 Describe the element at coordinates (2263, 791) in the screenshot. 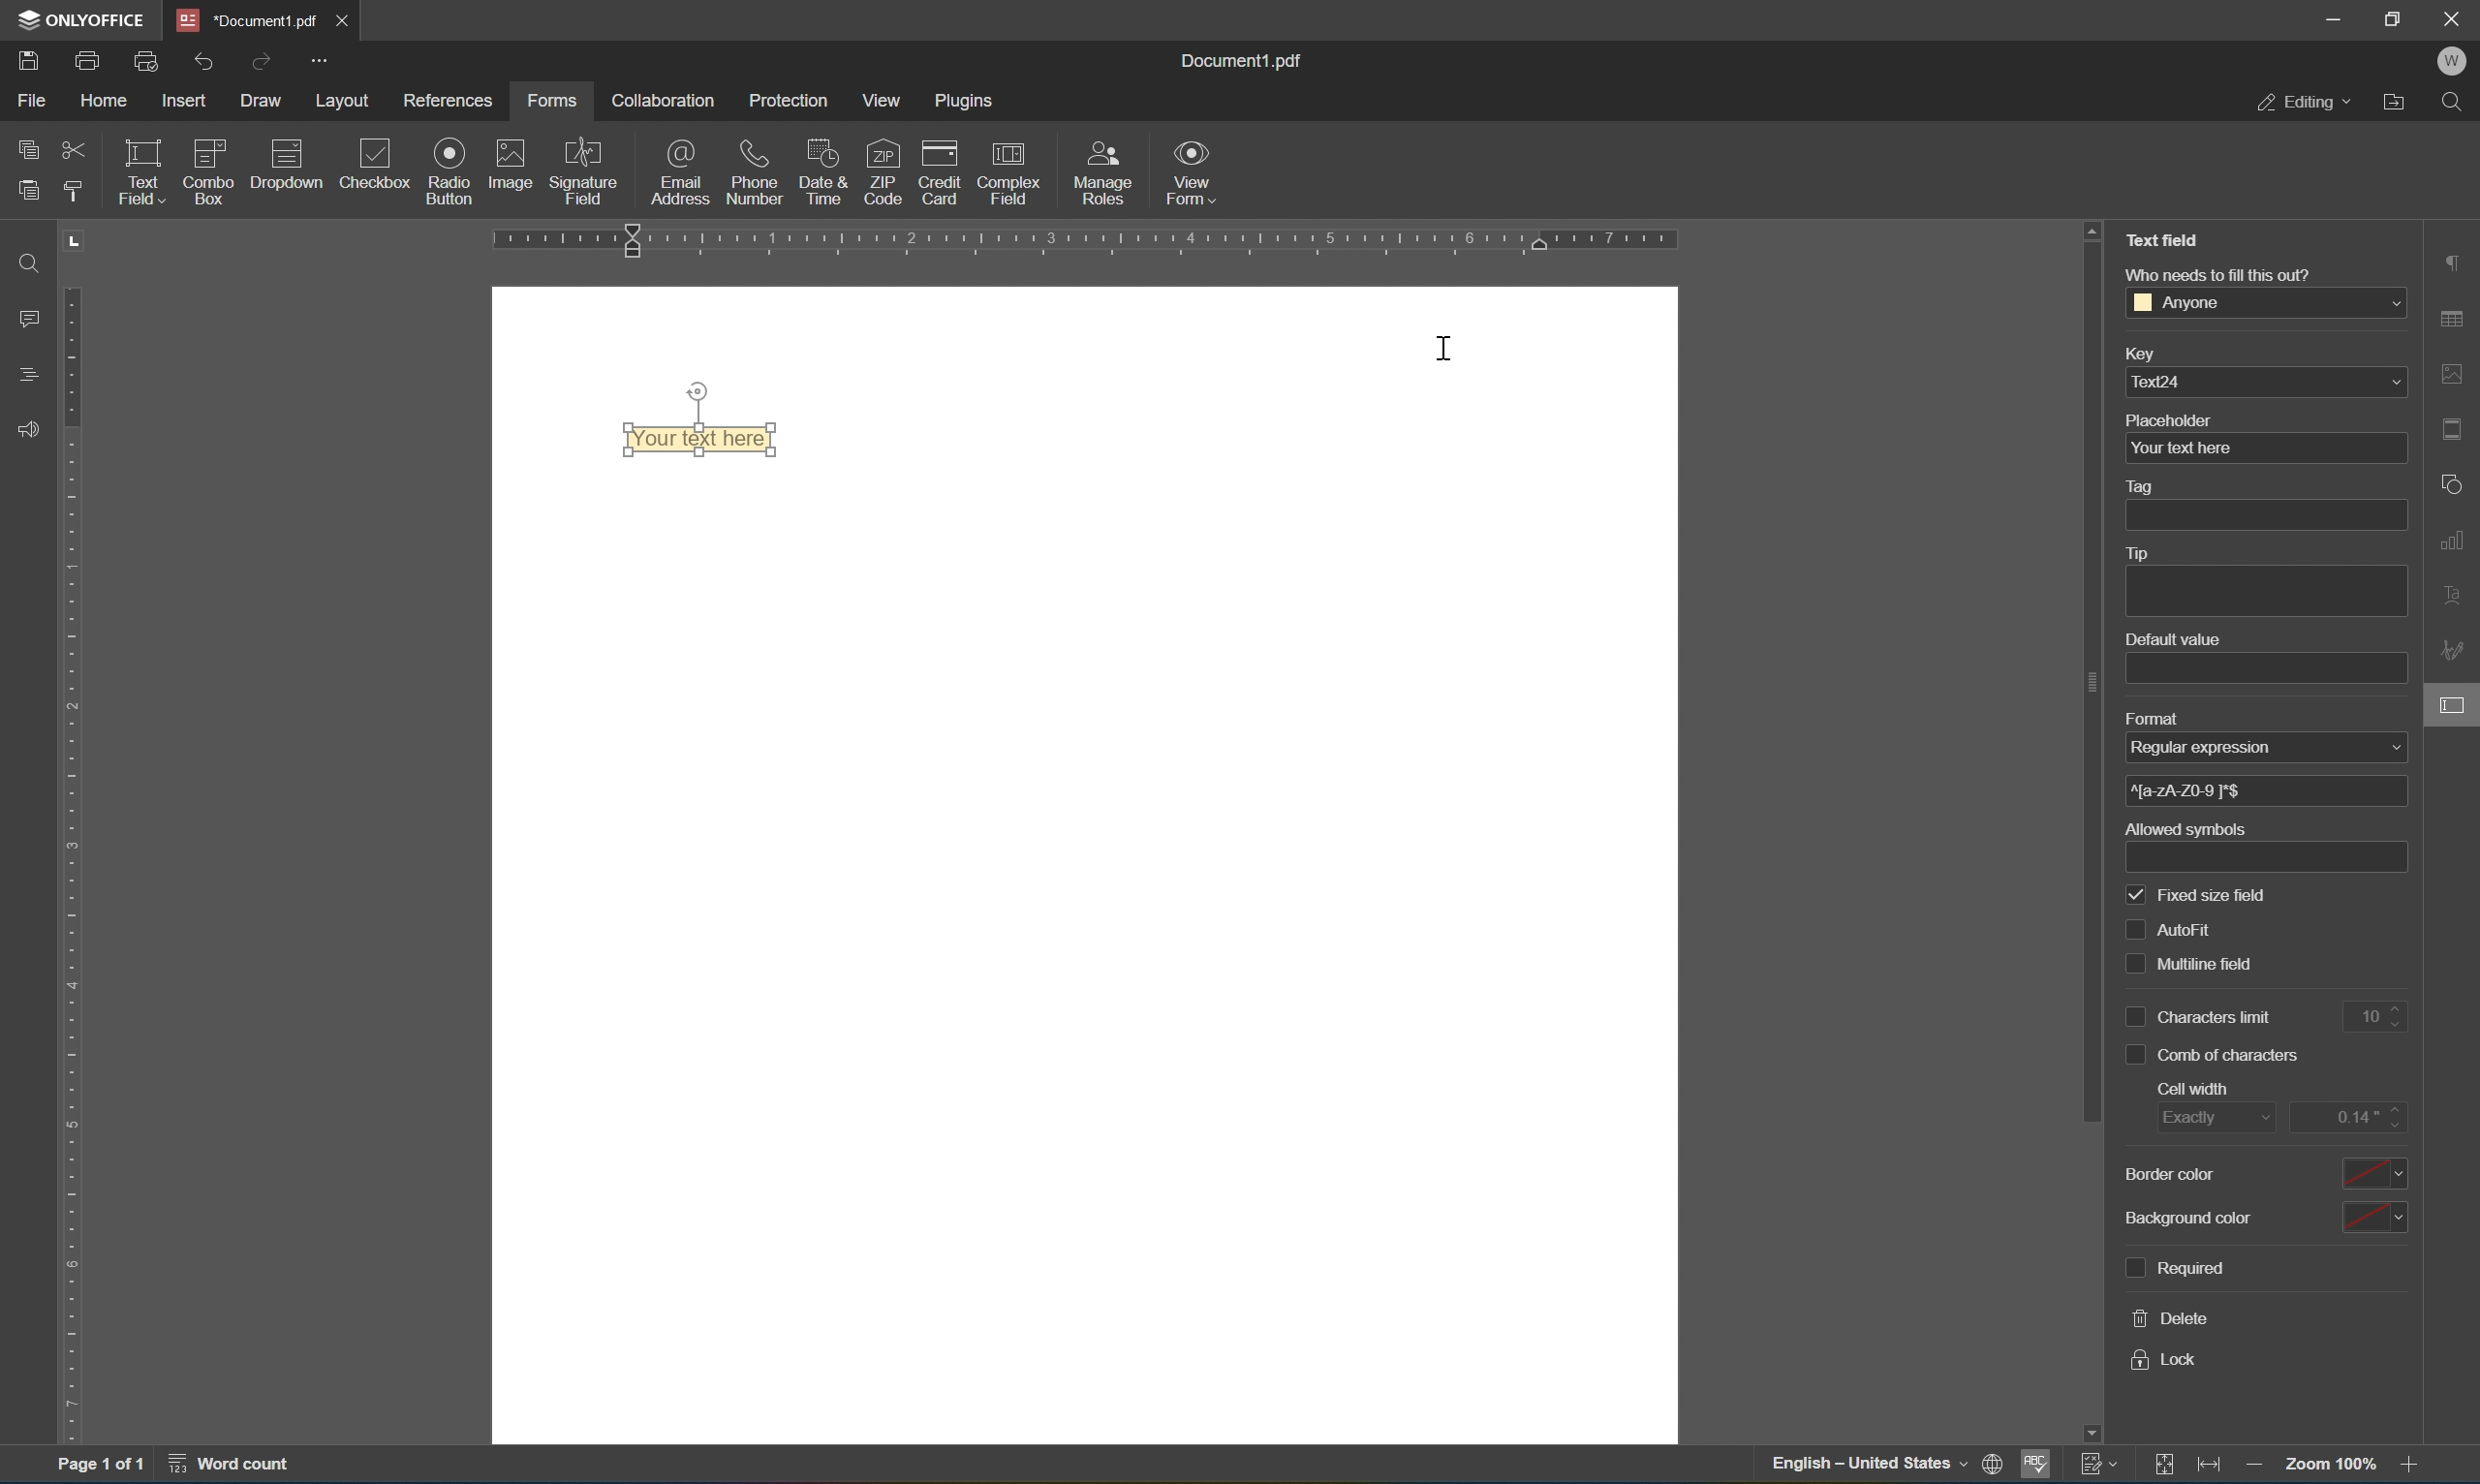

I see `^[a-zA-Z0-9 ]*$` at that location.